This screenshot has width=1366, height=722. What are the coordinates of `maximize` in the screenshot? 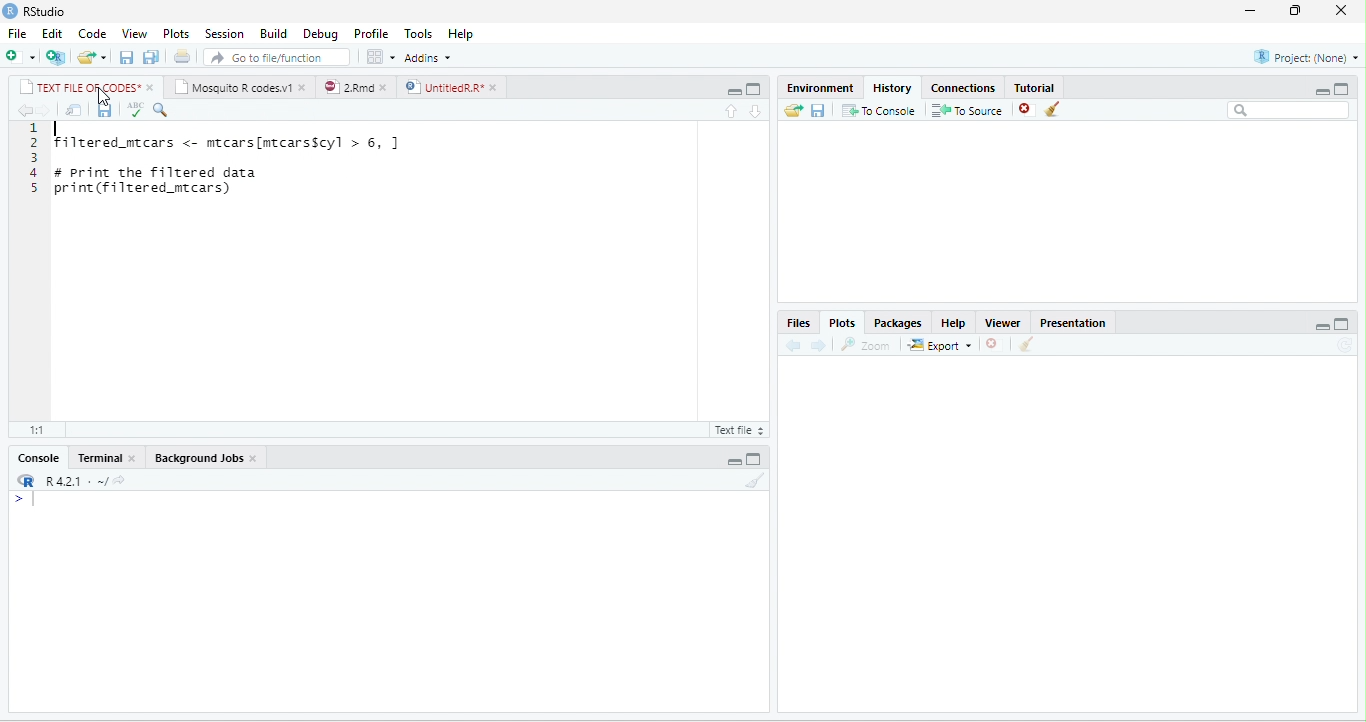 It's located at (753, 89).